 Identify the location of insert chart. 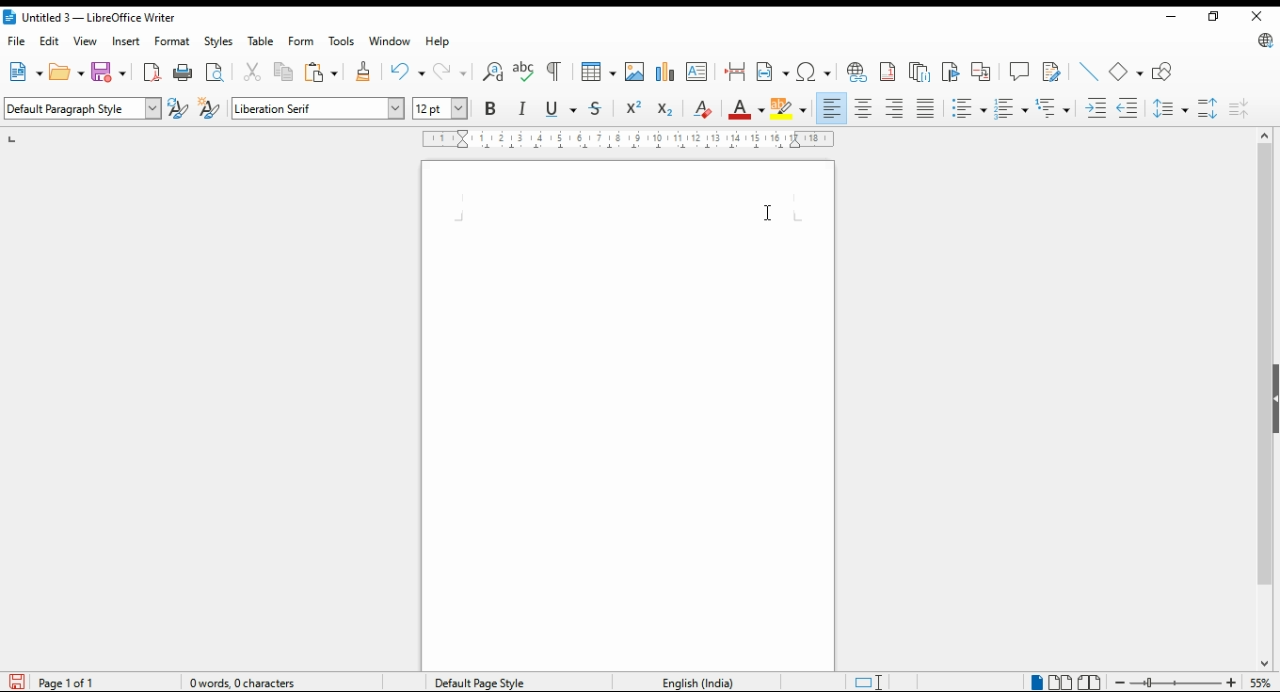
(665, 72).